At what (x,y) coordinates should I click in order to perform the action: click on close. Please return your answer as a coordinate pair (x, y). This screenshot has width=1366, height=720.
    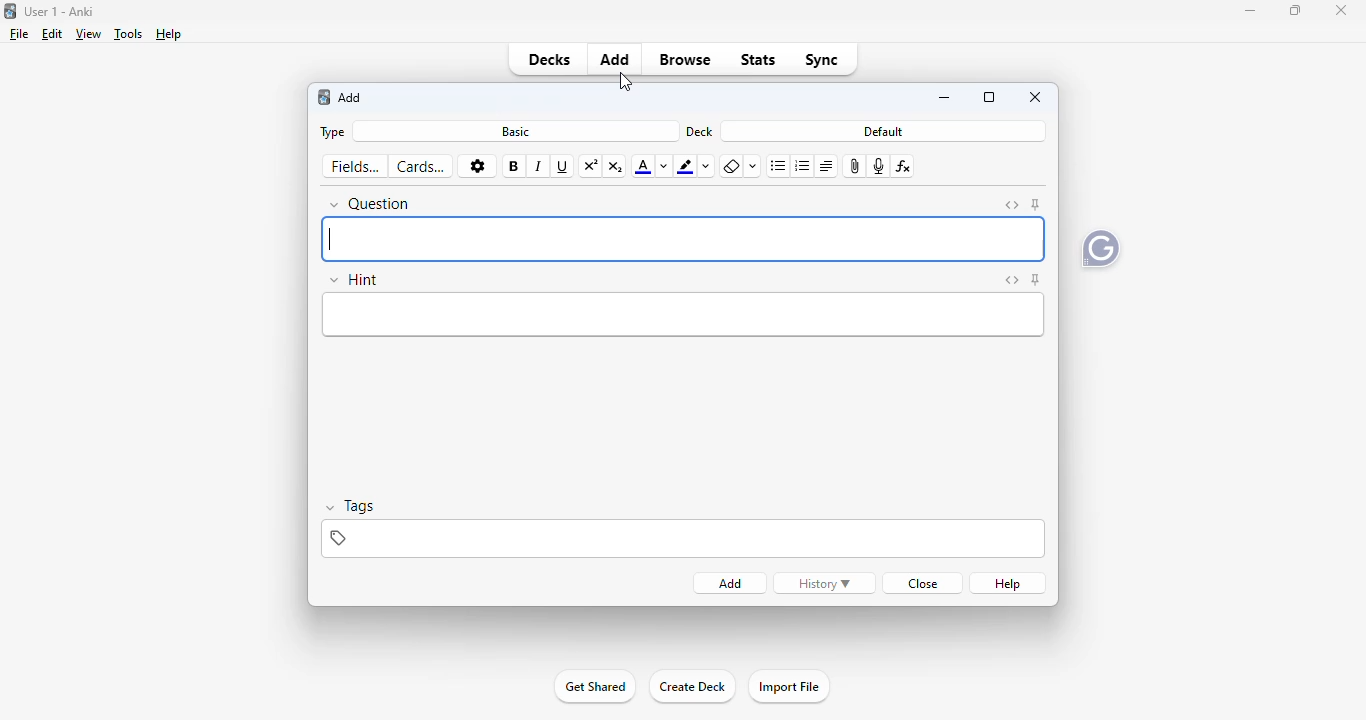
    Looking at the image, I should click on (1036, 97).